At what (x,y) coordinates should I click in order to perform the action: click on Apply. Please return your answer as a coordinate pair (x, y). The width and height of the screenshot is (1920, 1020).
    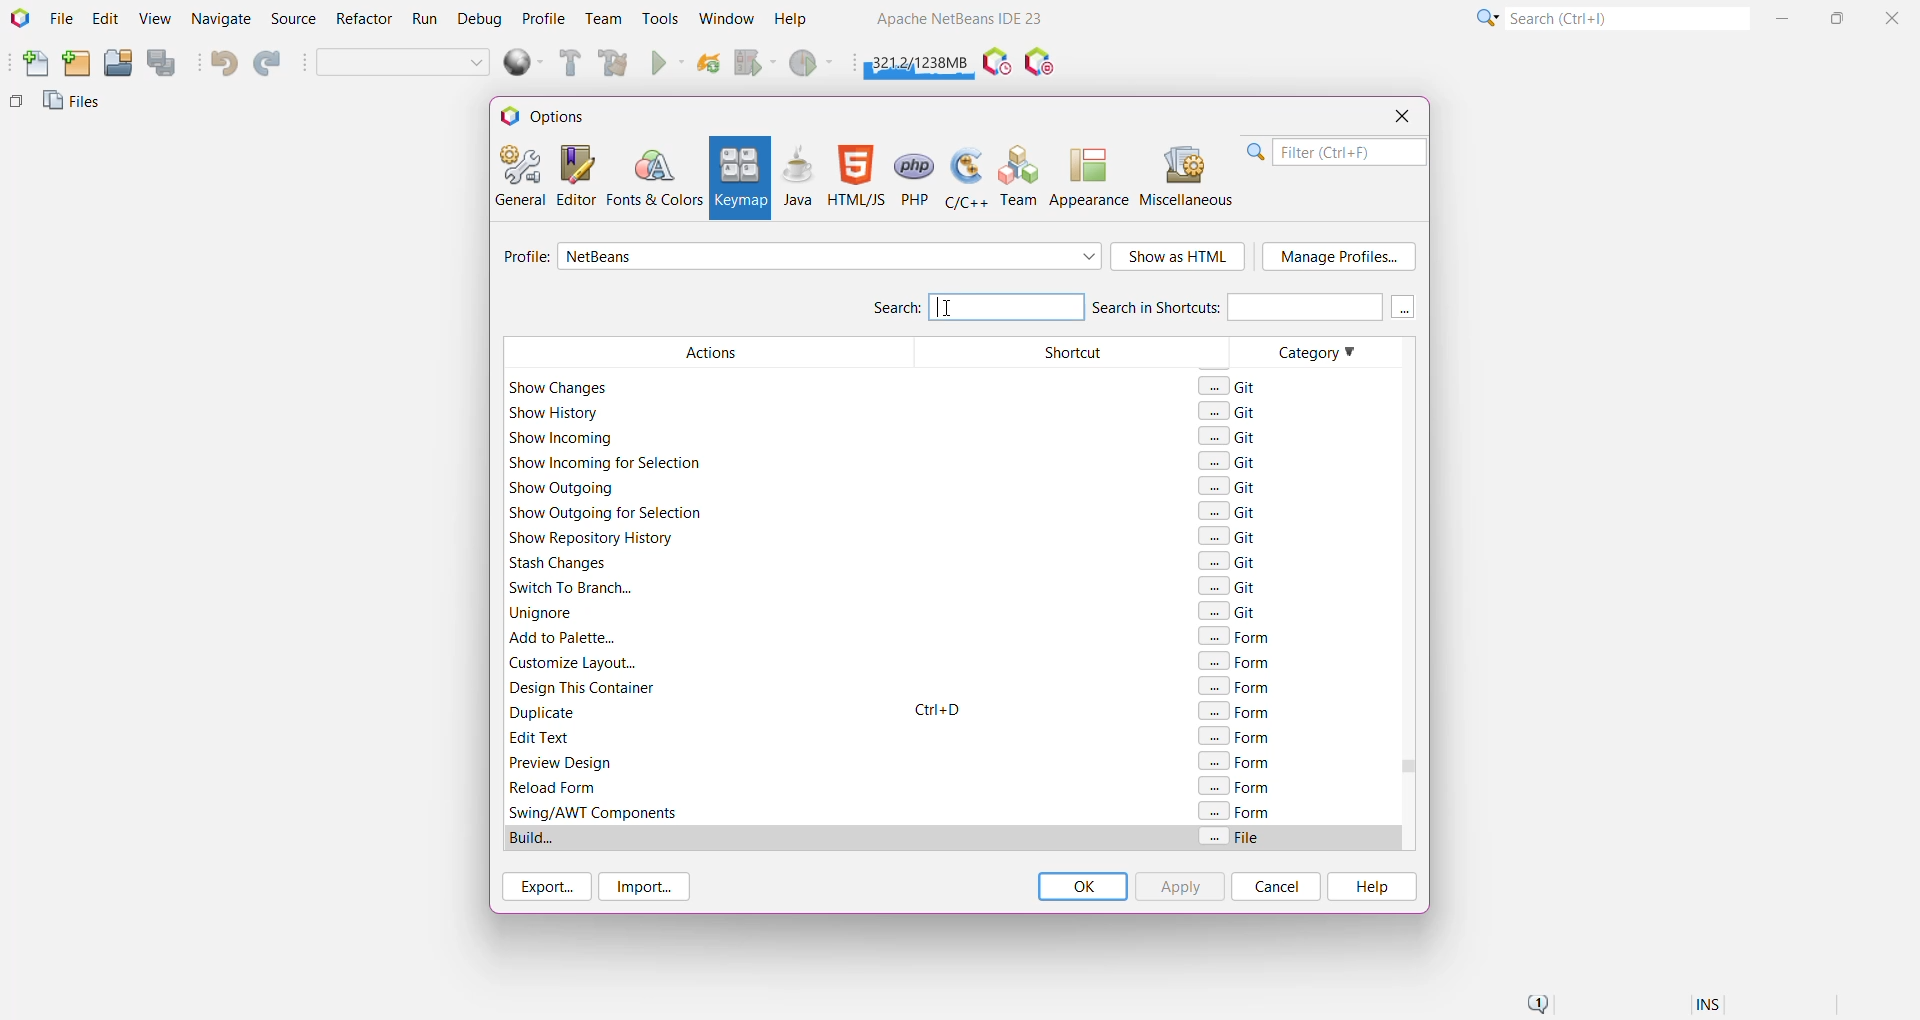
    Looking at the image, I should click on (1179, 886).